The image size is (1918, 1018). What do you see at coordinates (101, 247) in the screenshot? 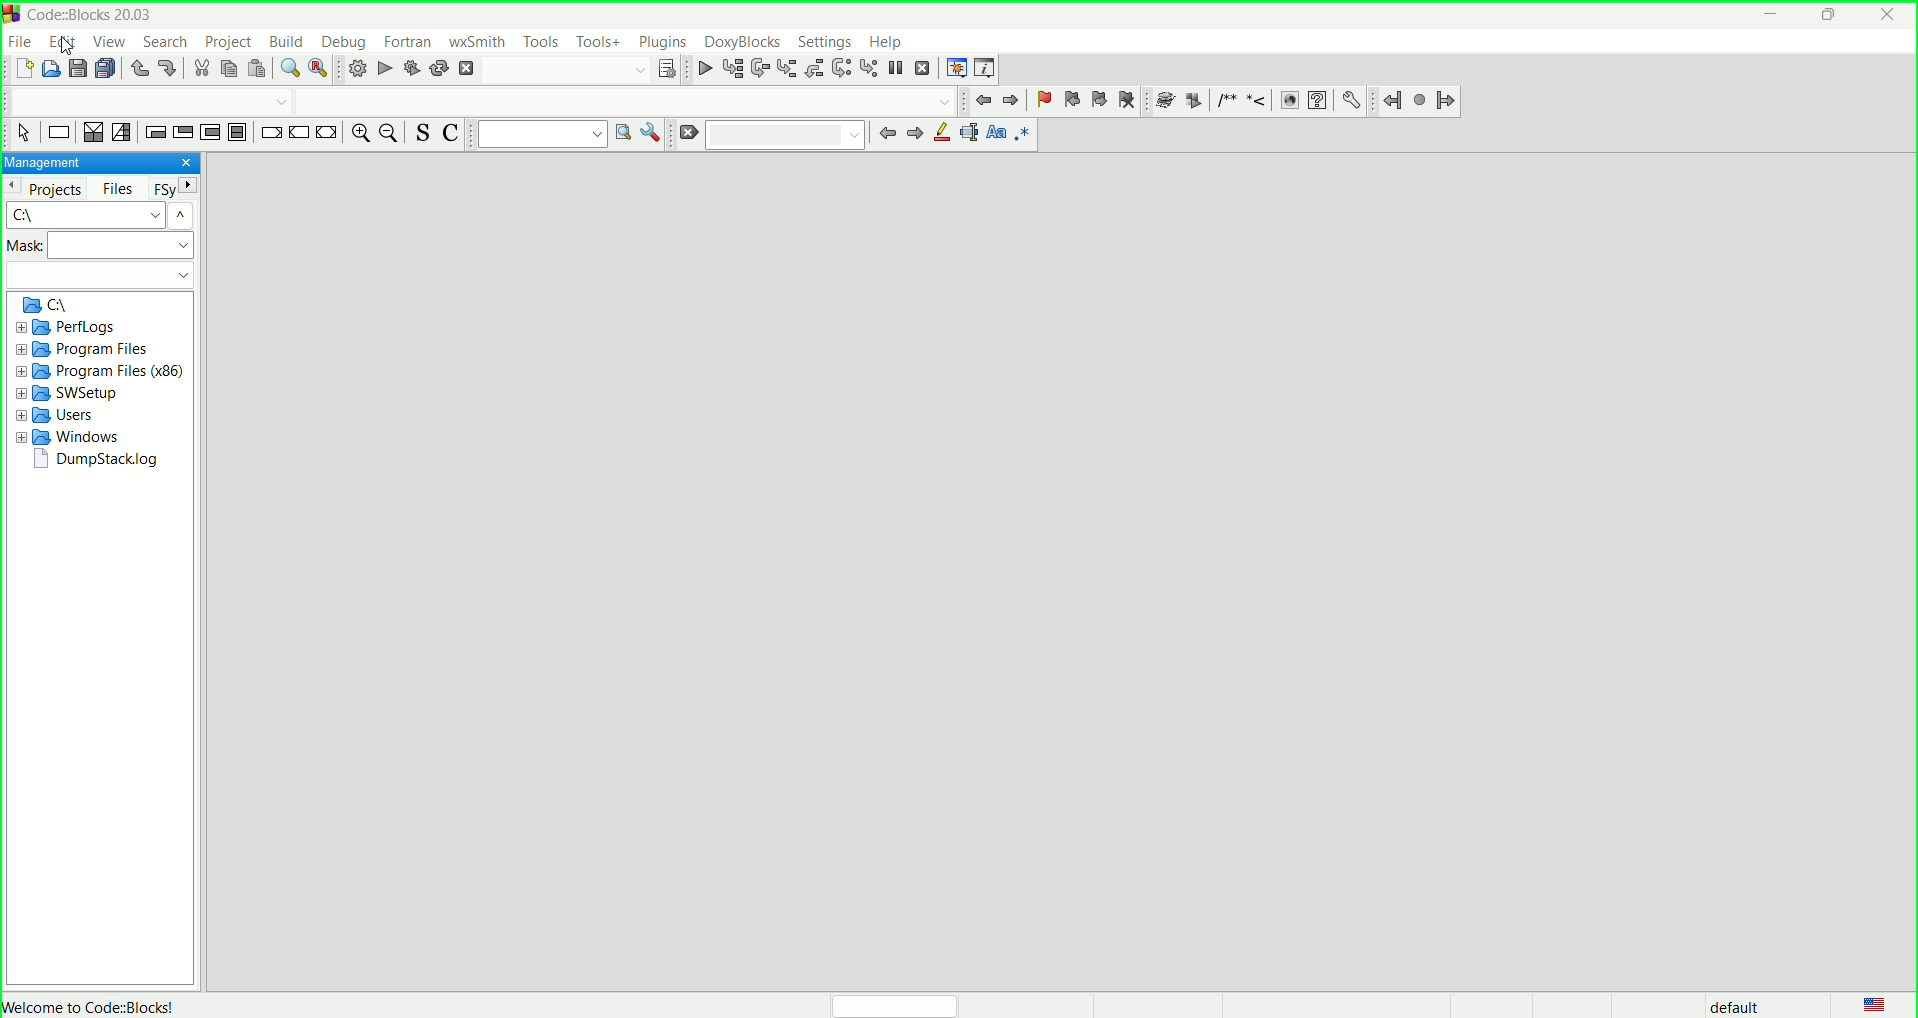
I see `masic` at bounding box center [101, 247].